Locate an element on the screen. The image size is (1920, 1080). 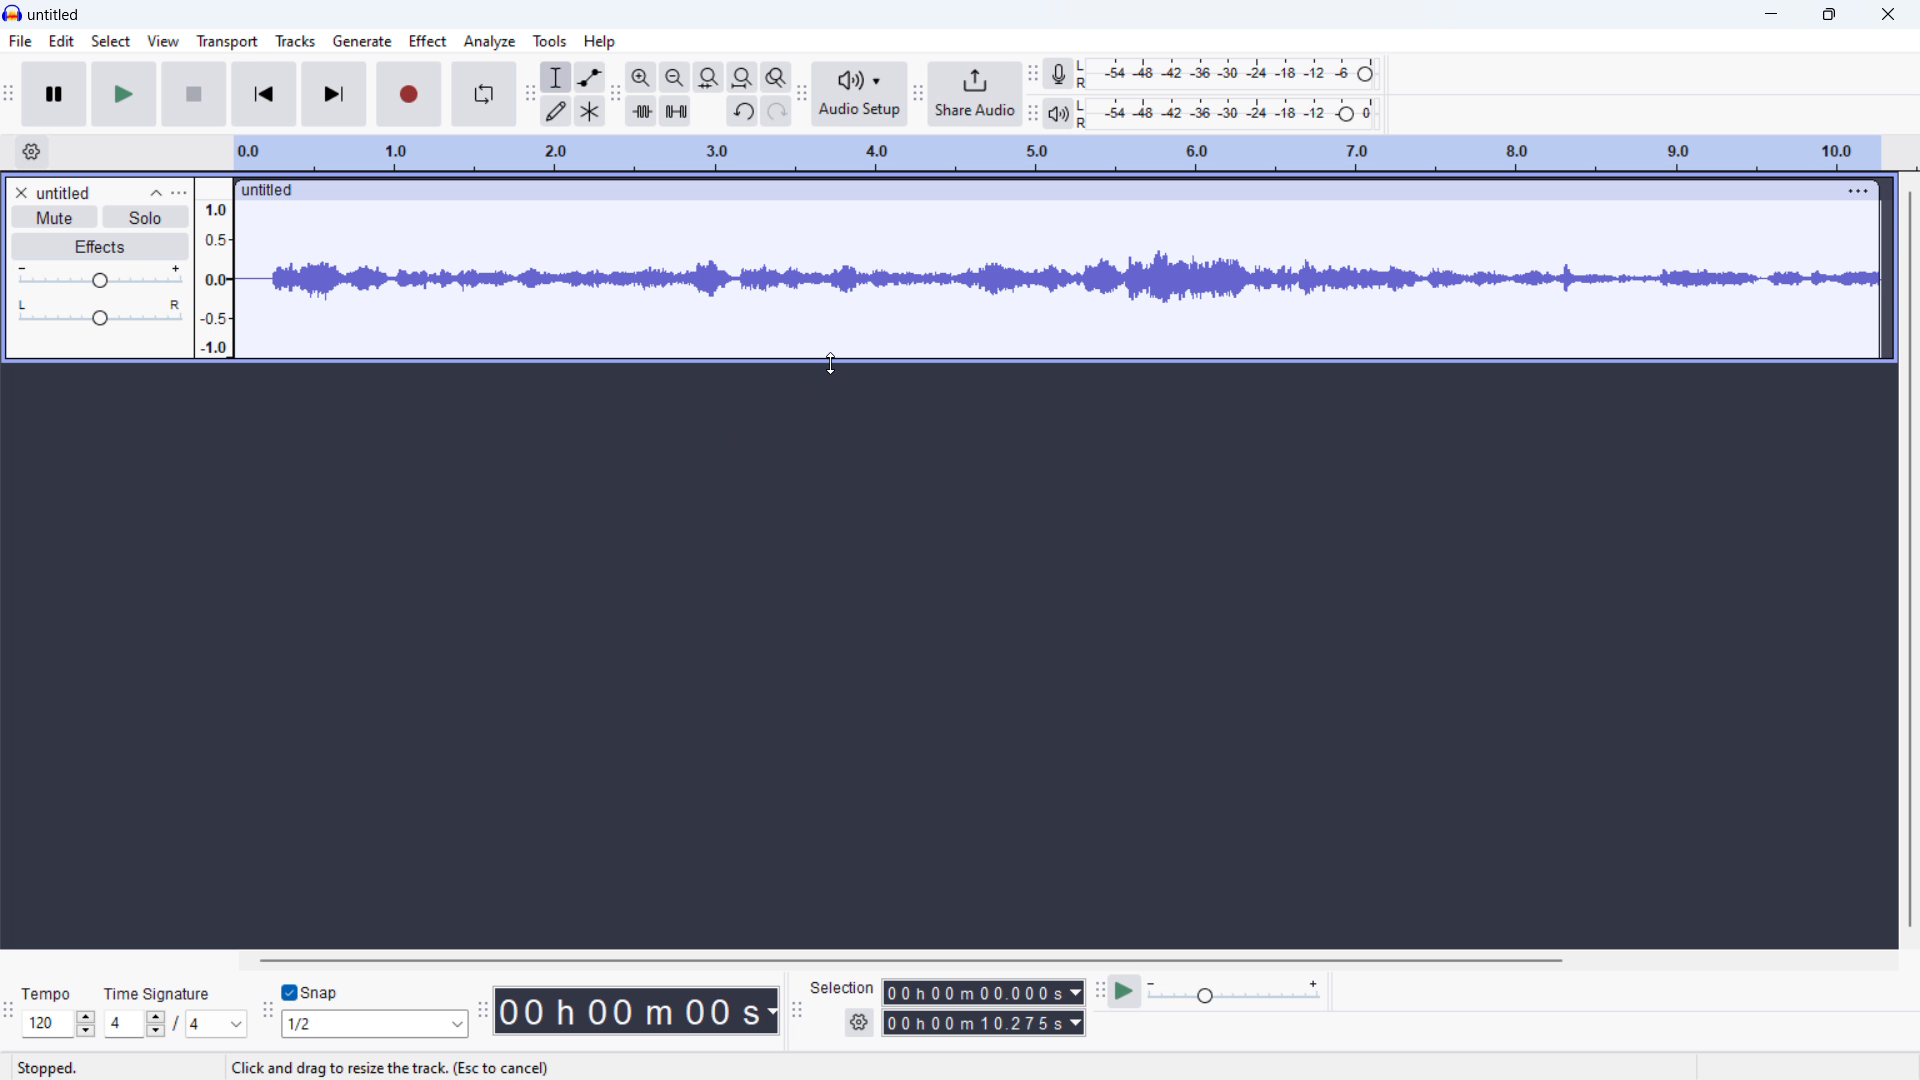
enable loop is located at coordinates (484, 93).